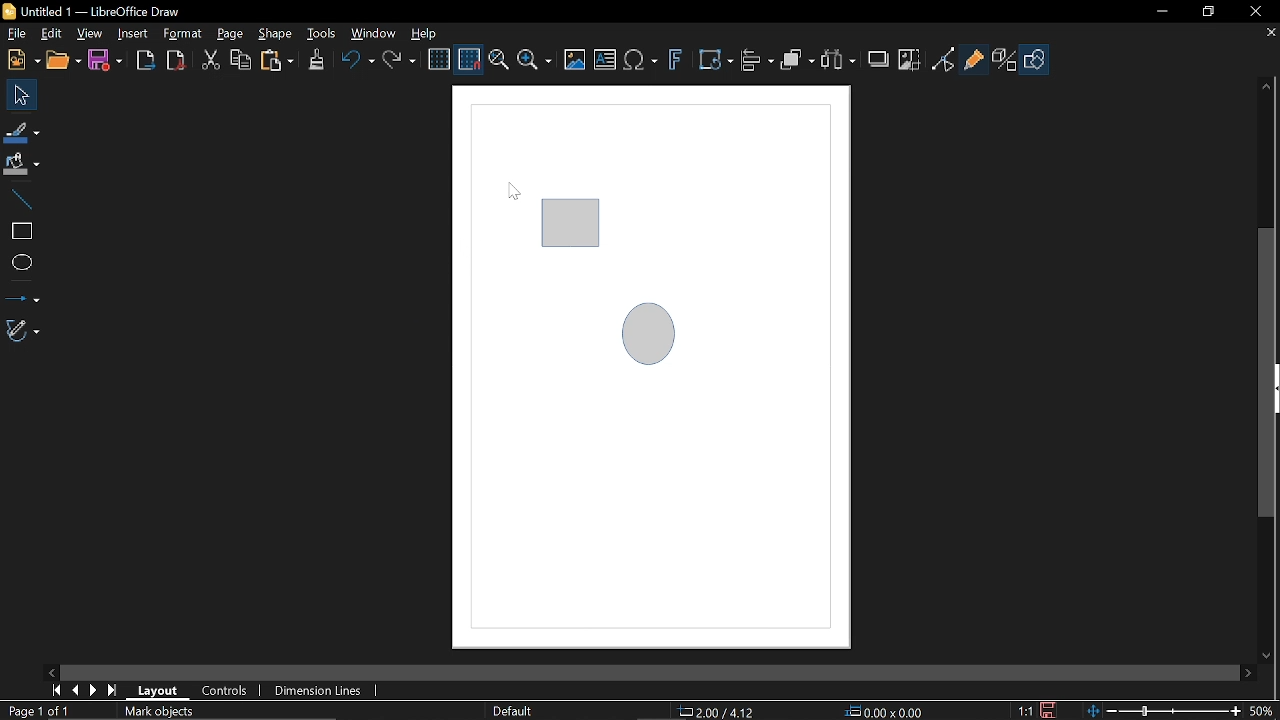 This screenshot has height=720, width=1280. What do you see at coordinates (1023, 711) in the screenshot?
I see `Scaling factor` at bounding box center [1023, 711].